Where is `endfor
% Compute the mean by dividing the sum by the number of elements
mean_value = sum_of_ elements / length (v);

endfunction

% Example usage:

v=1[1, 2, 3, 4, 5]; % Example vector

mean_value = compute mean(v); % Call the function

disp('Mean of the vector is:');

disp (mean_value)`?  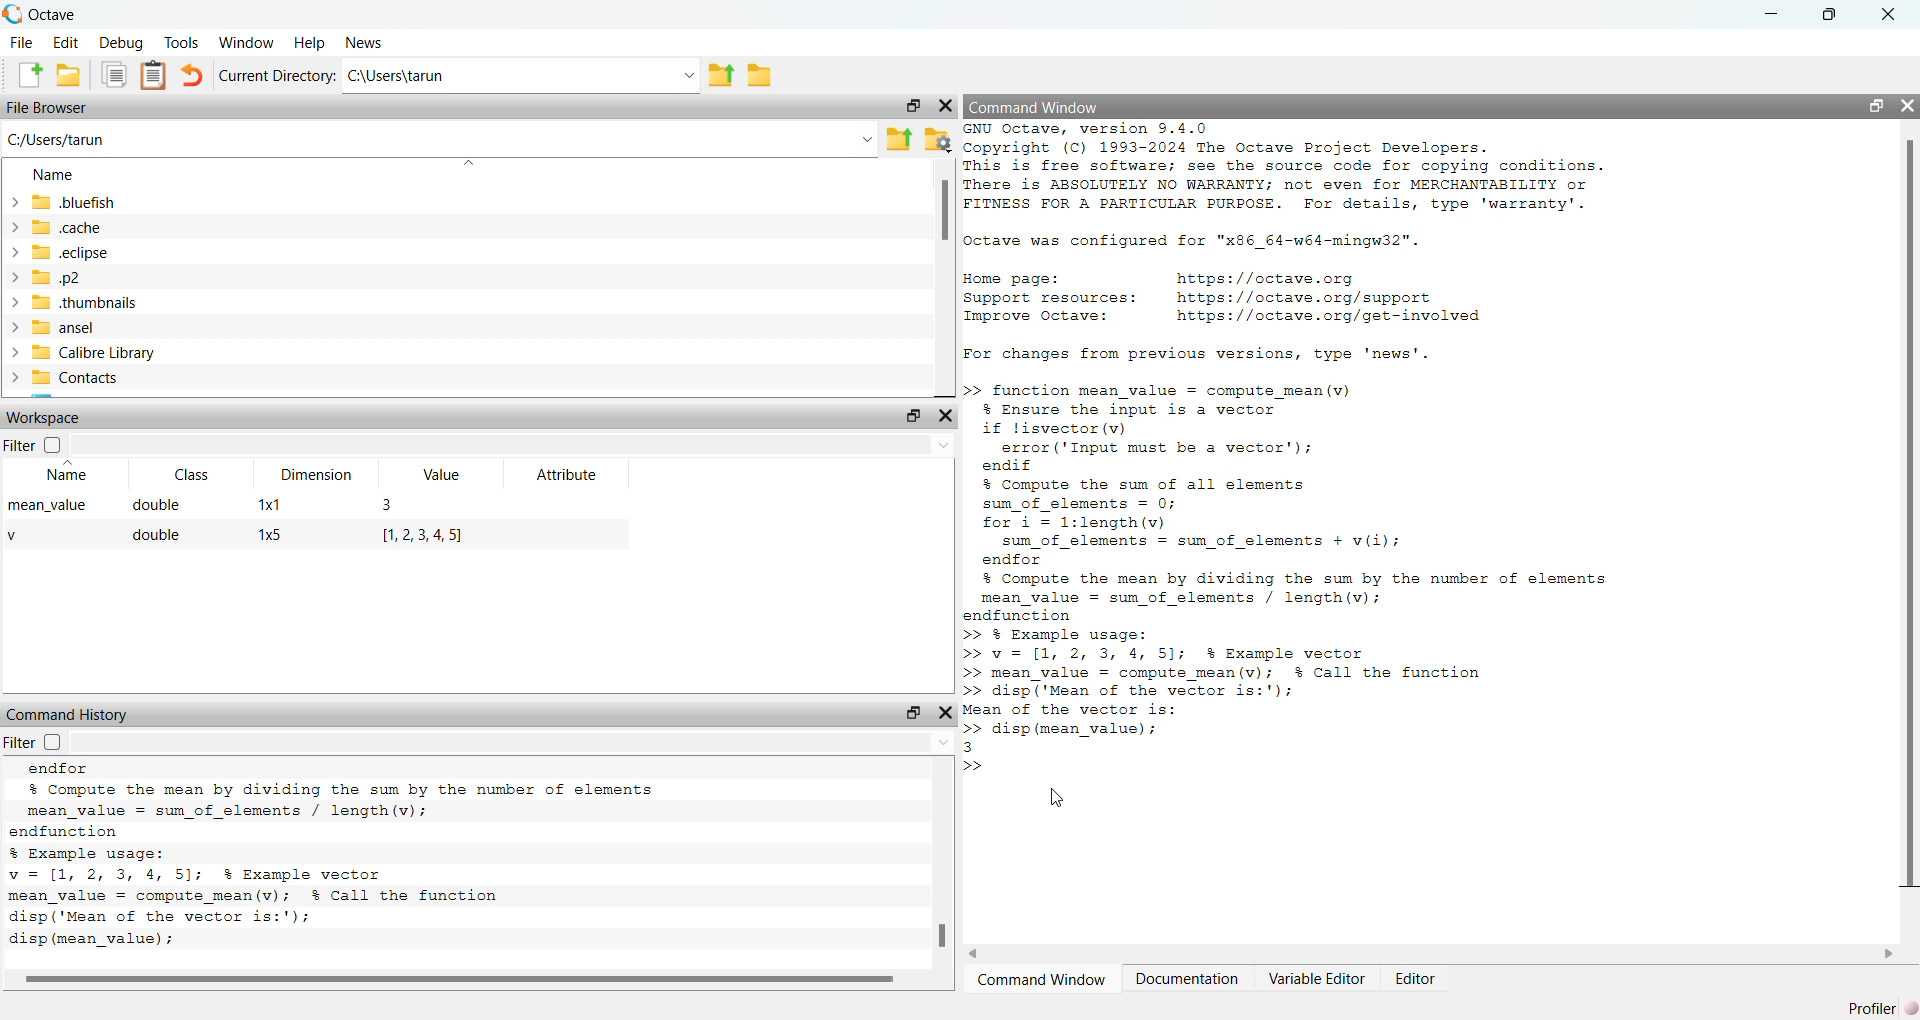 endfor
% Compute the mean by dividing the sum by the number of elements
mean_value = sum_of_ elements / length (v);

endfunction

% Example usage:

v=1[1, 2, 3, 4, 5]; % Example vector

mean_value = compute mean(v); % Call the function

disp('Mean of the vector is:');

disp (mean_value) is located at coordinates (332, 857).